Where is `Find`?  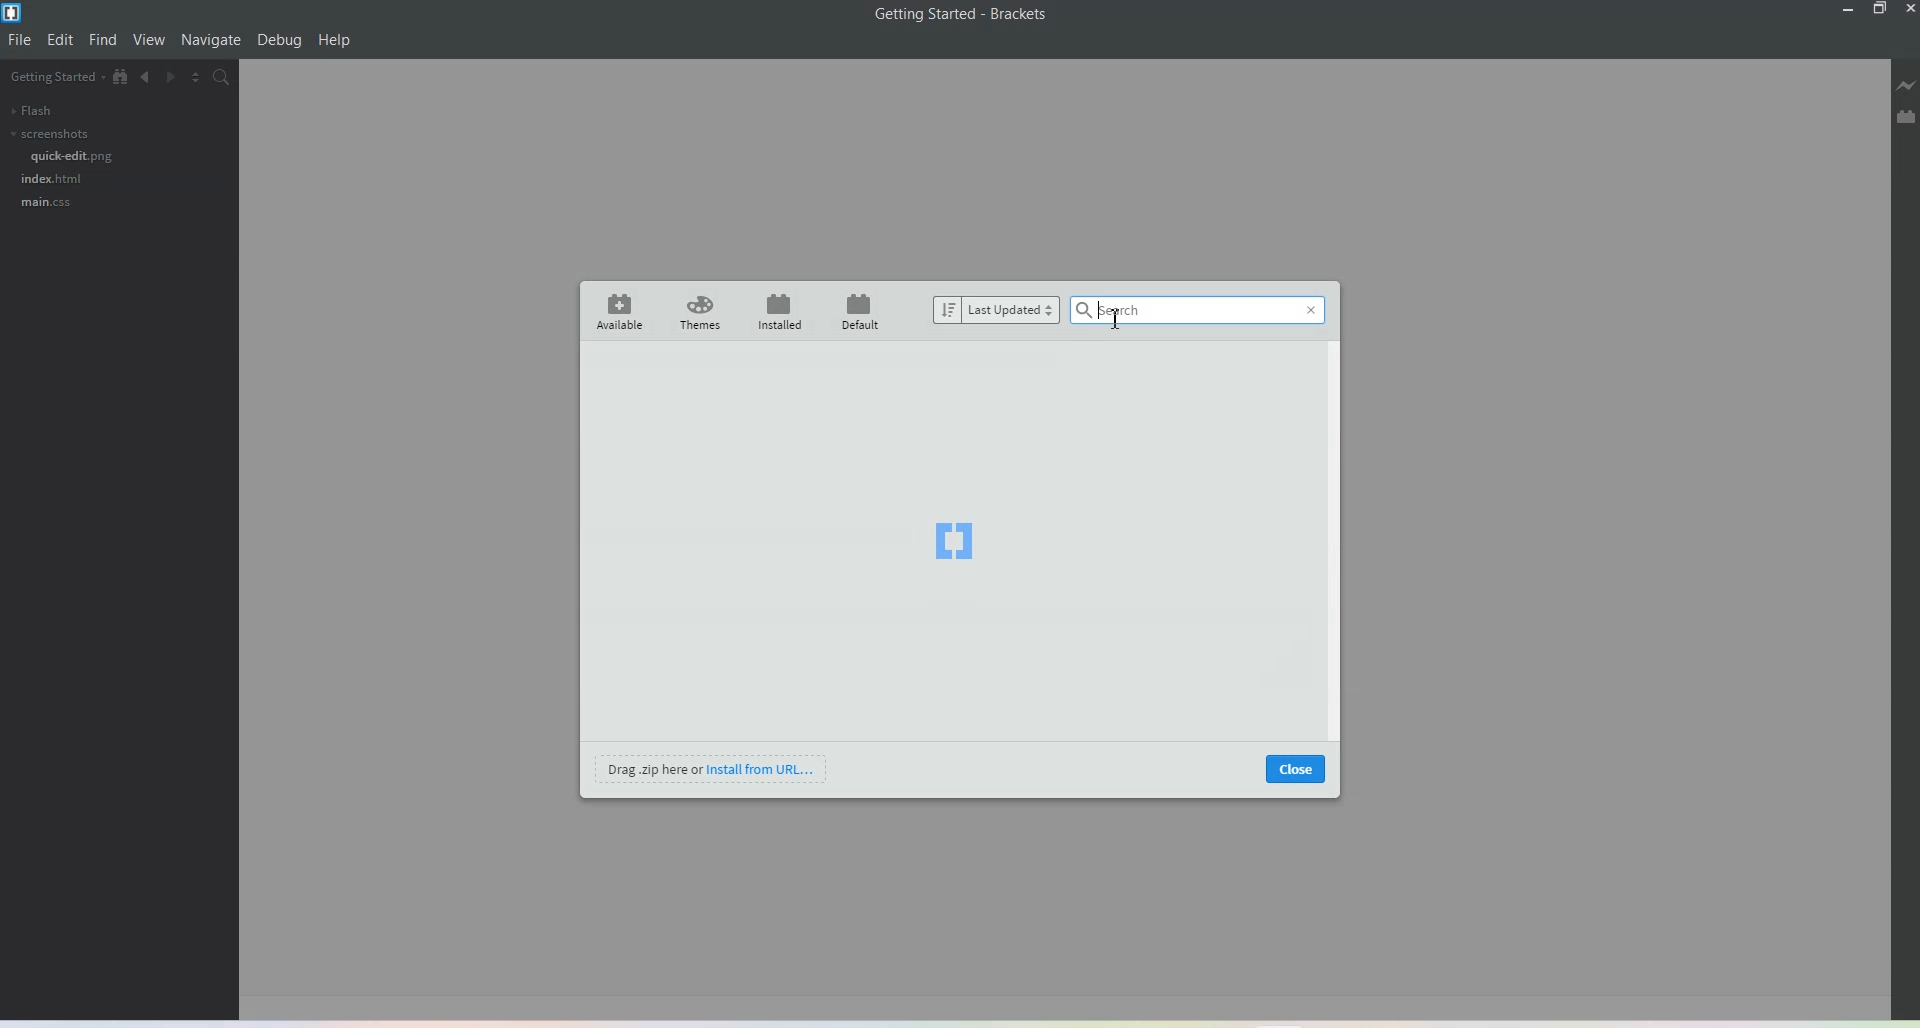 Find is located at coordinates (103, 40).